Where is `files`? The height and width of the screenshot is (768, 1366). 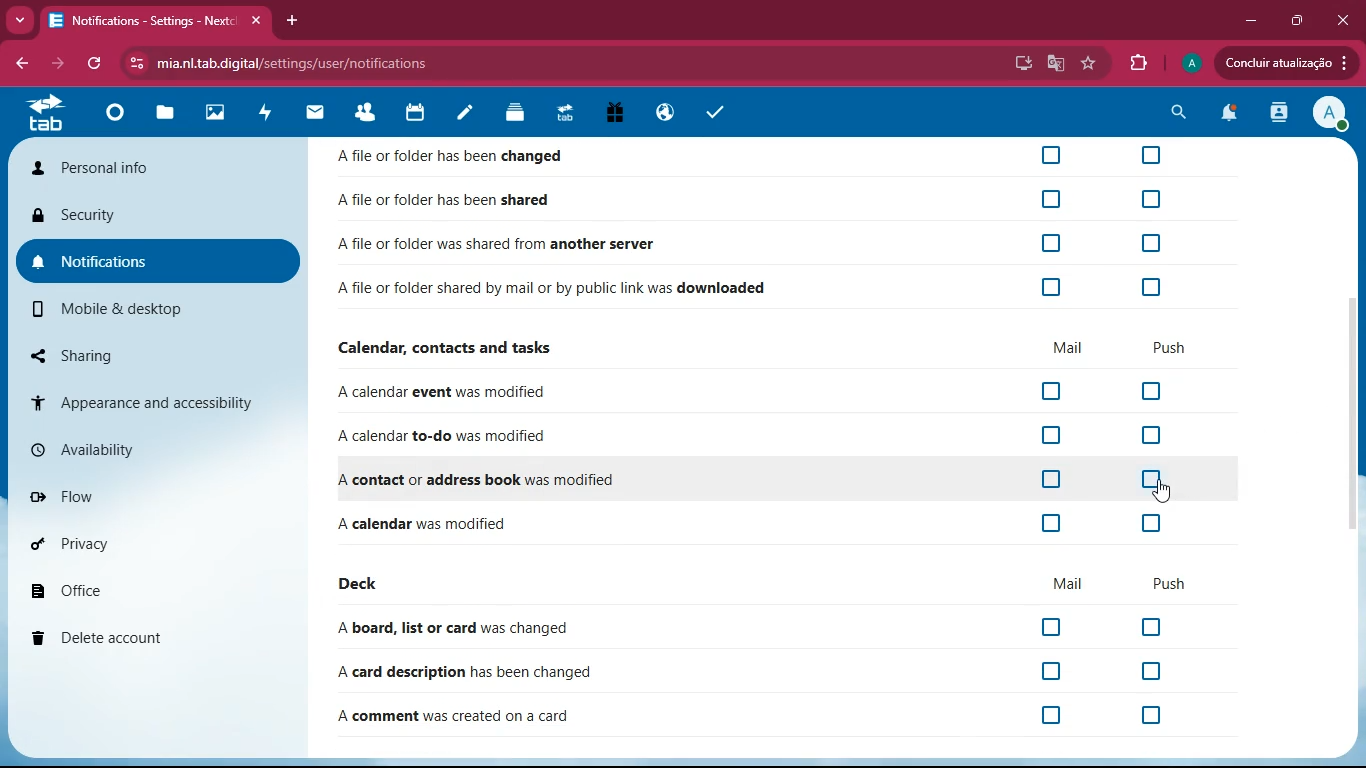 files is located at coordinates (167, 115).